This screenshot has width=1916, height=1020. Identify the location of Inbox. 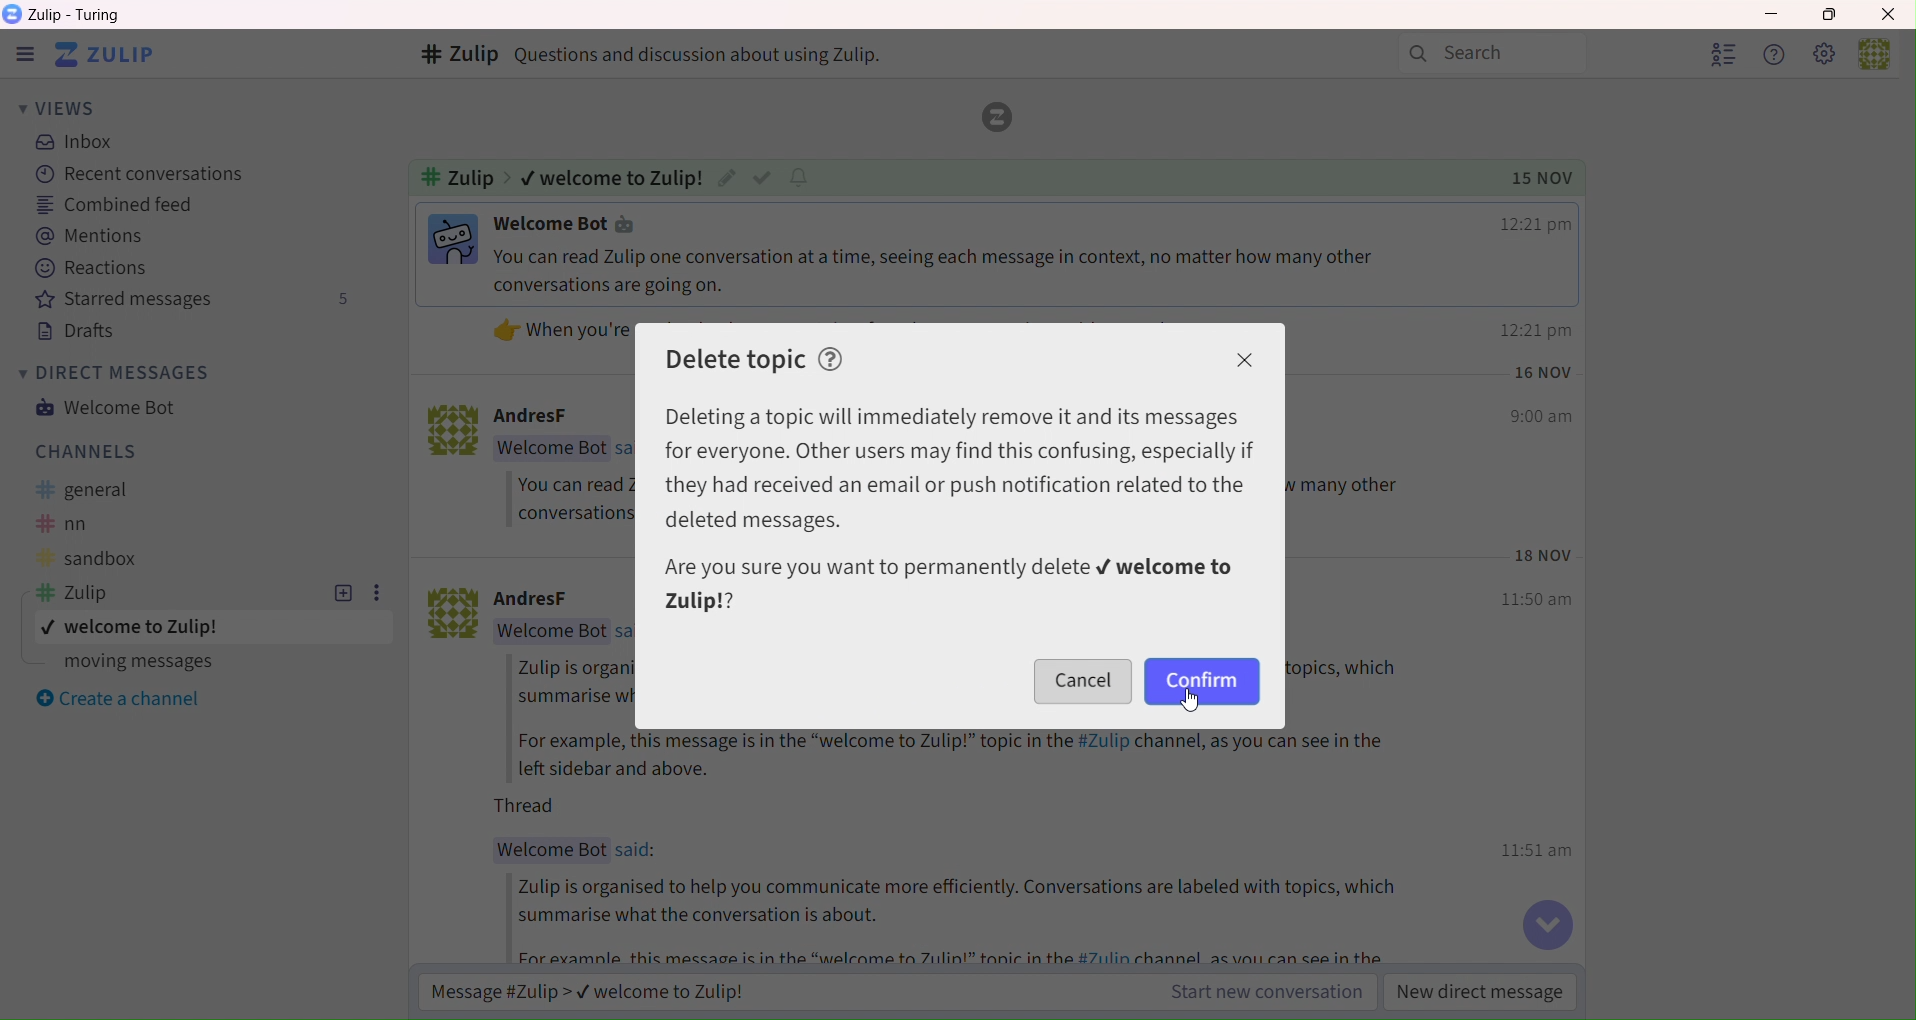
(74, 143).